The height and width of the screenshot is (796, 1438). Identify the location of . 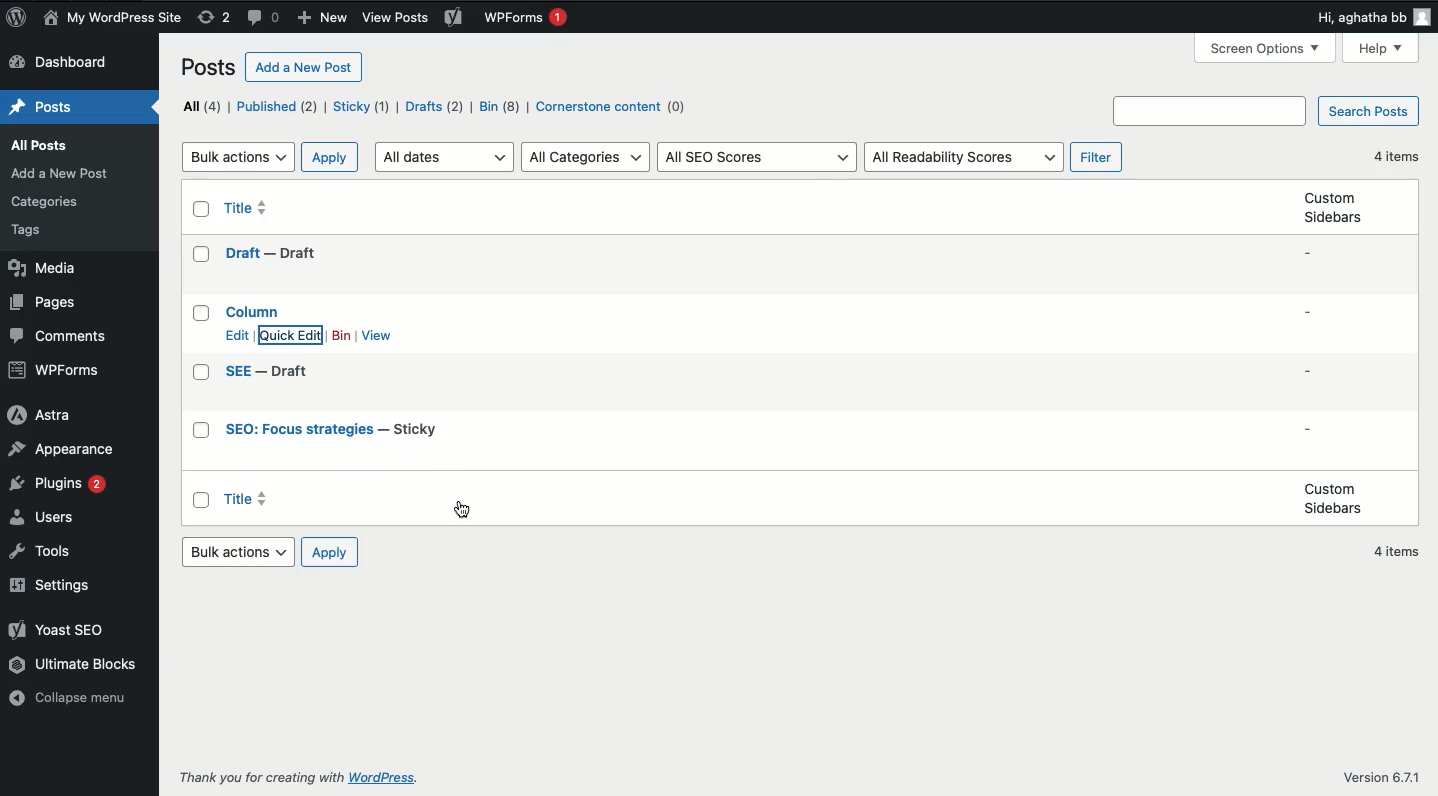
(379, 779).